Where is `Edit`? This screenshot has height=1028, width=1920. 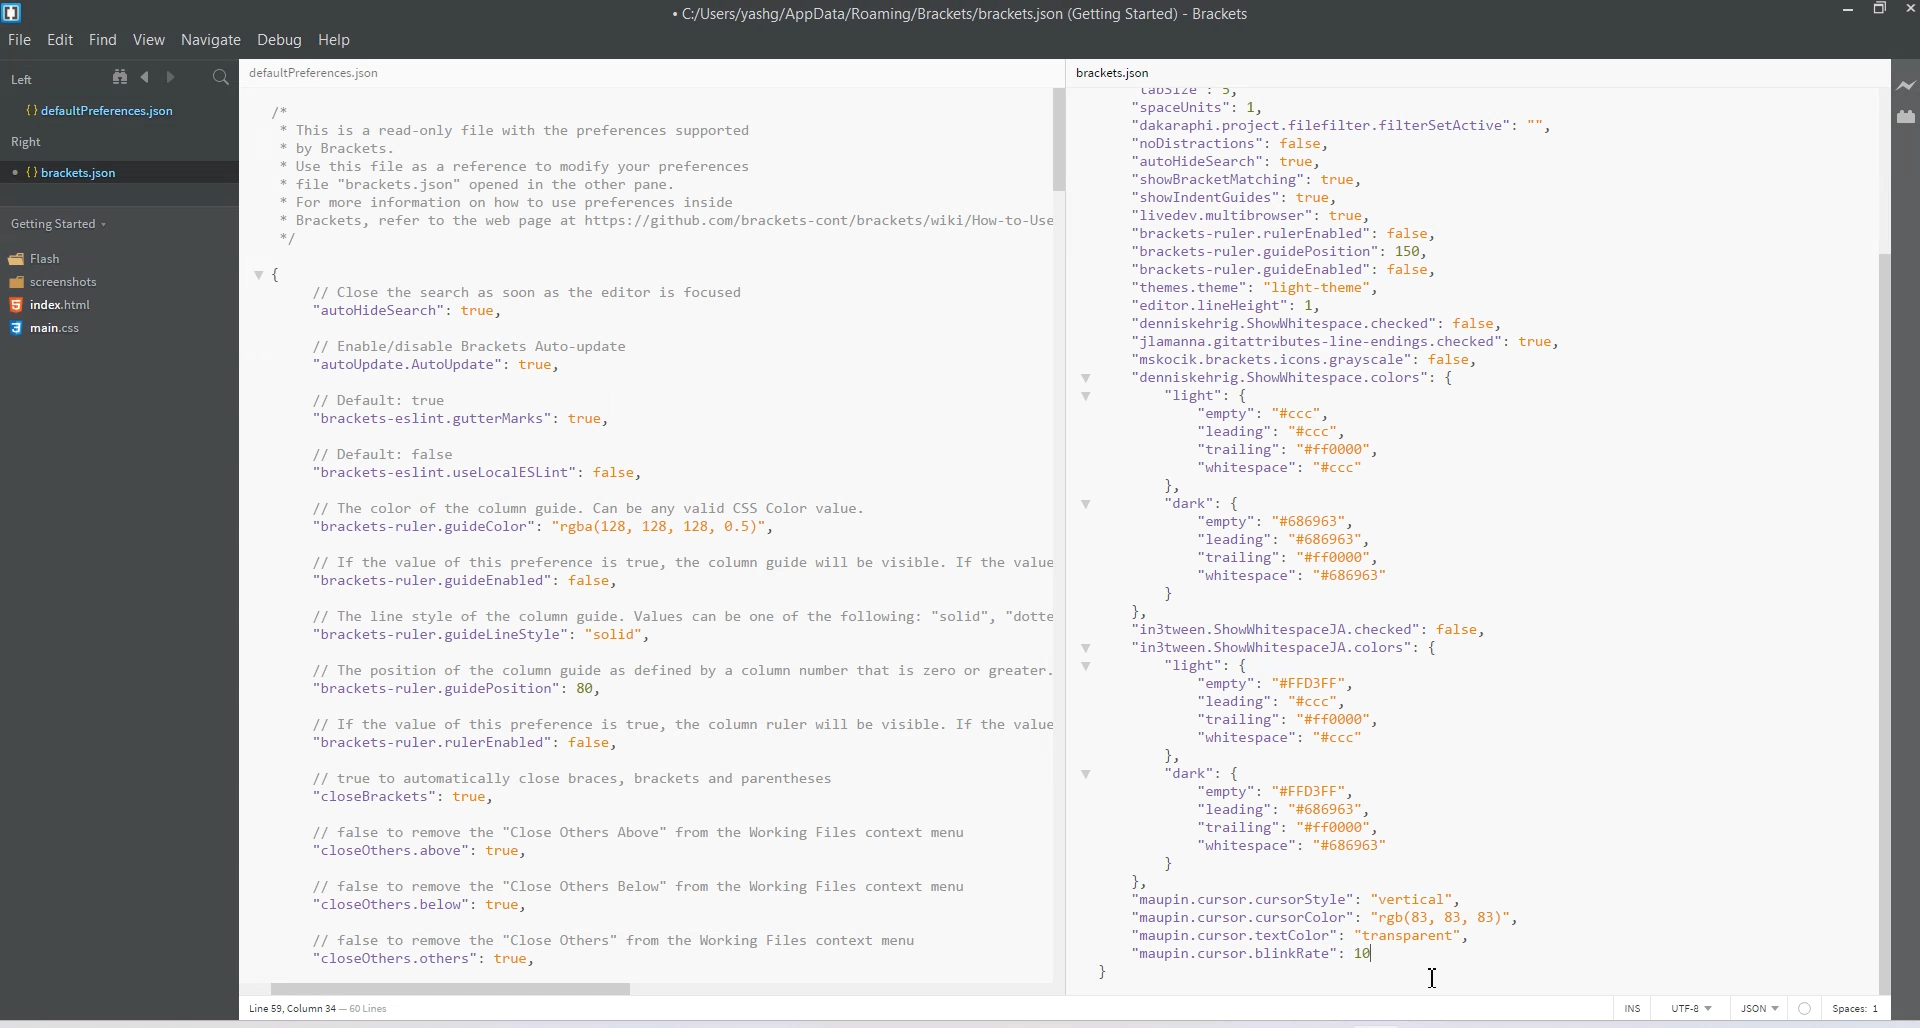 Edit is located at coordinates (62, 39).